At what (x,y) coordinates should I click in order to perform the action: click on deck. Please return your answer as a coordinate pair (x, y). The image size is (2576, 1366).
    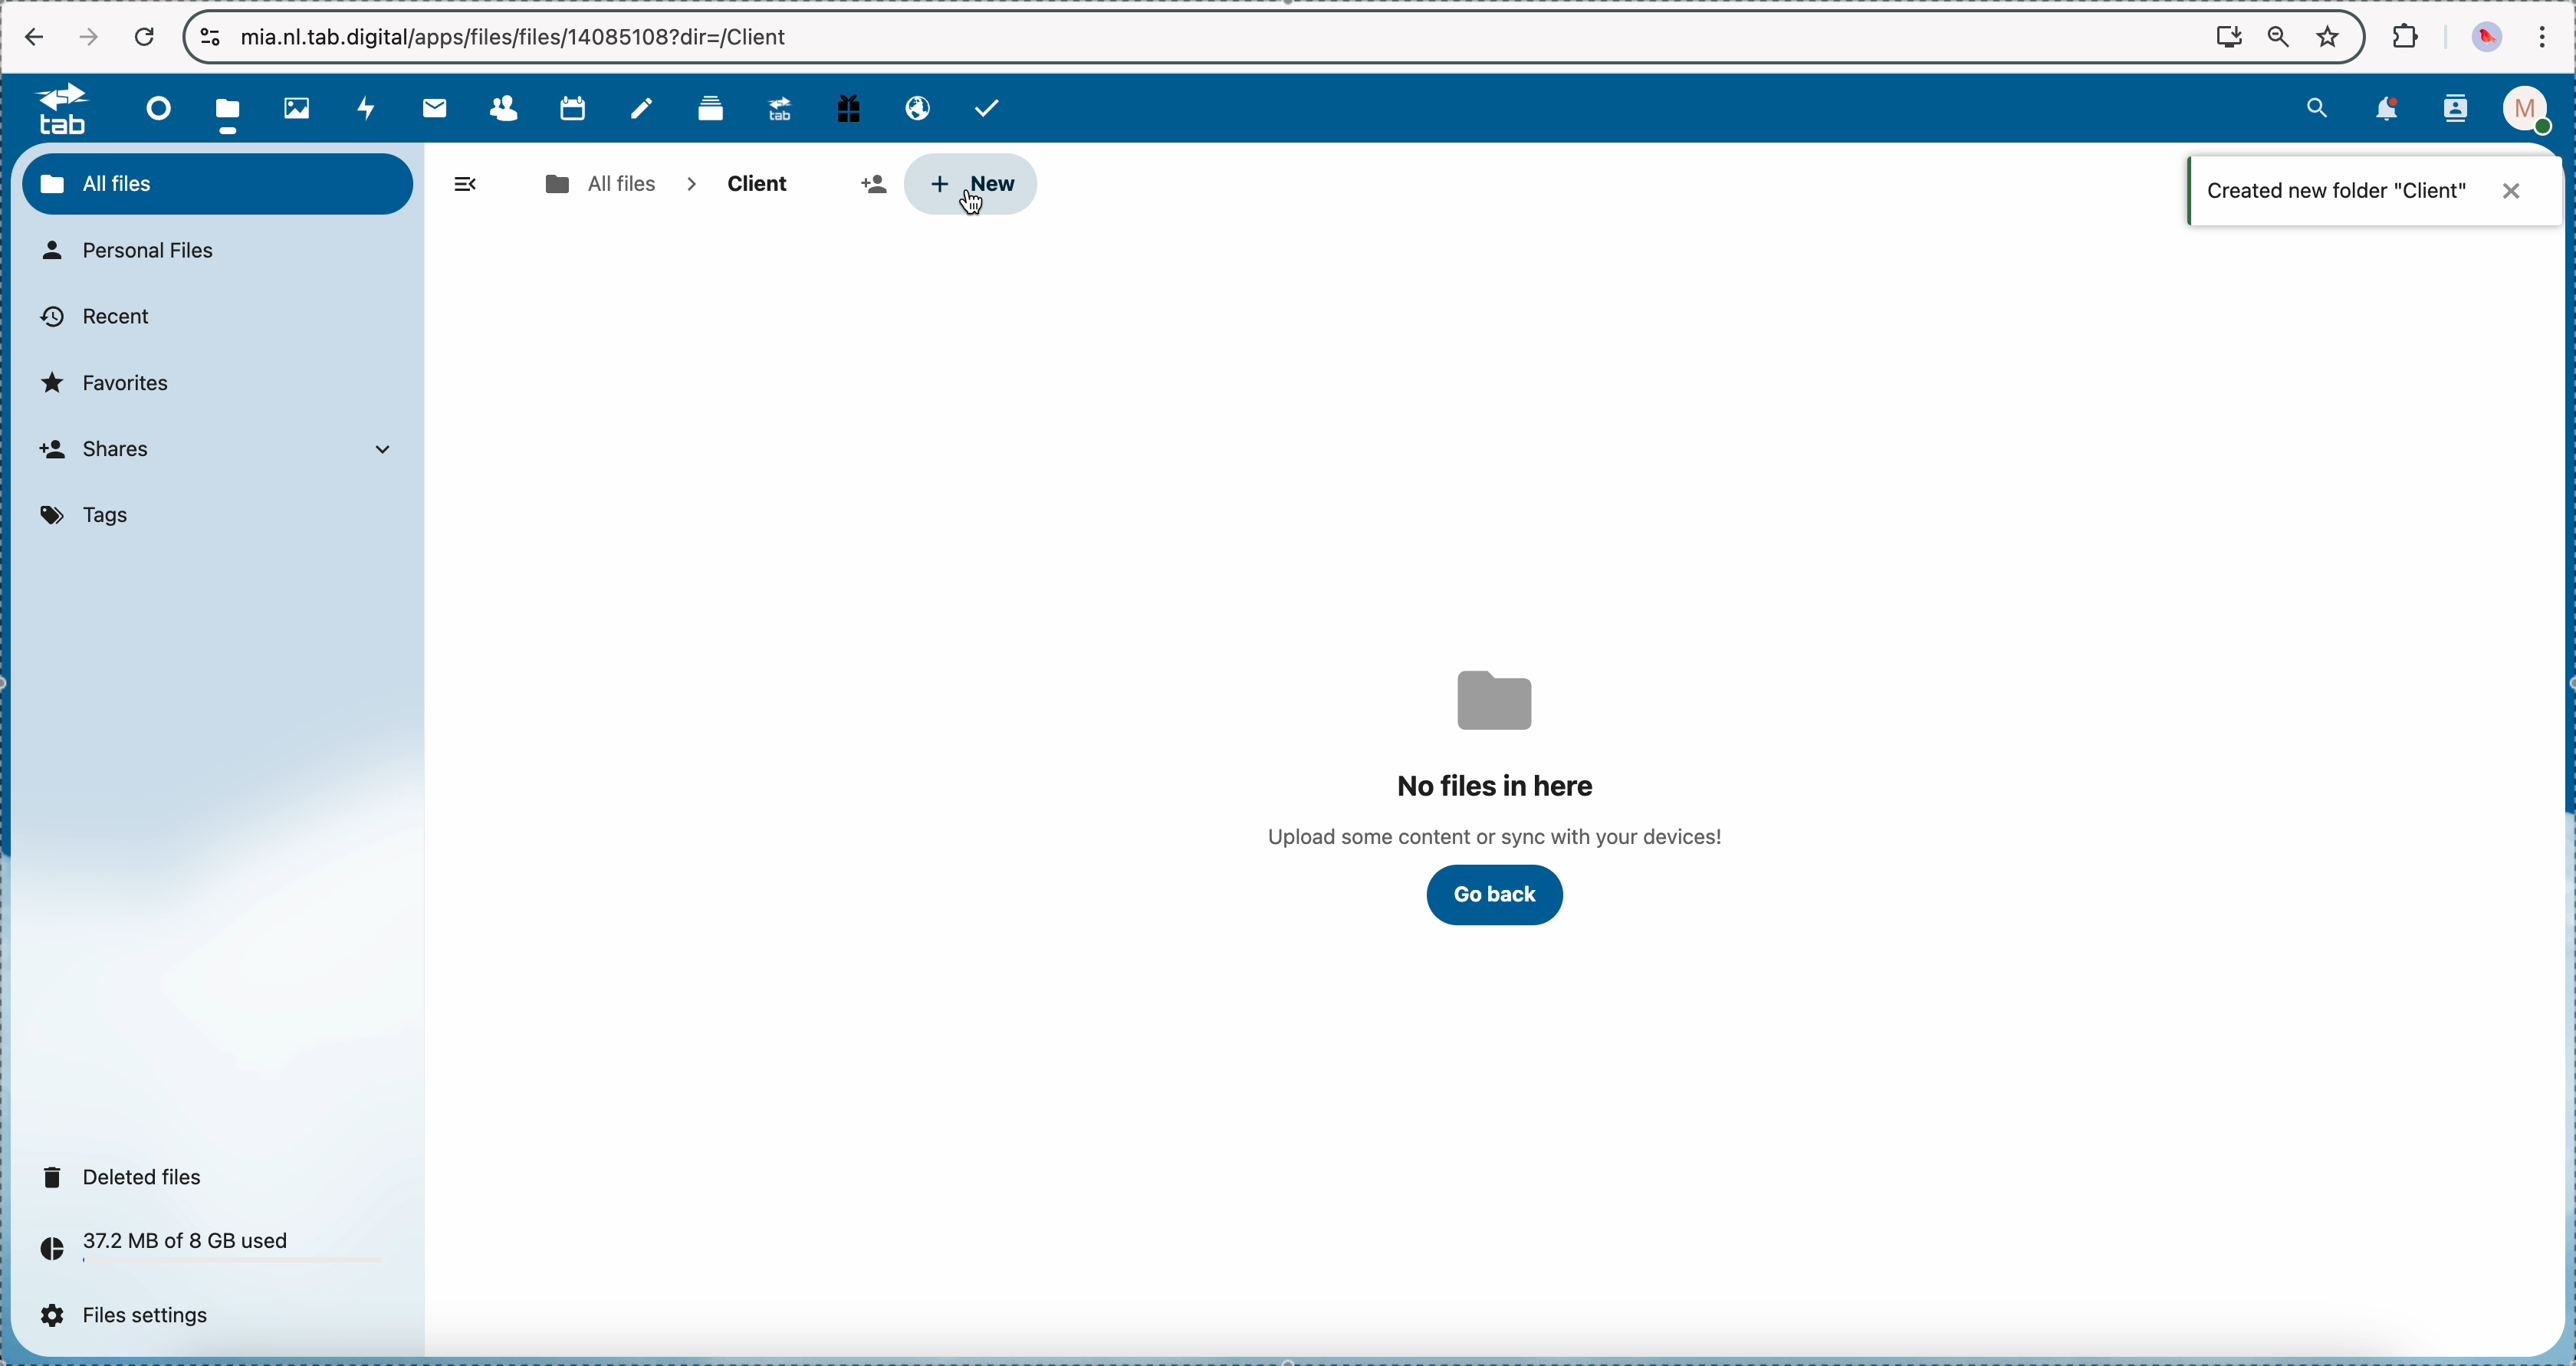
    Looking at the image, I should click on (715, 106).